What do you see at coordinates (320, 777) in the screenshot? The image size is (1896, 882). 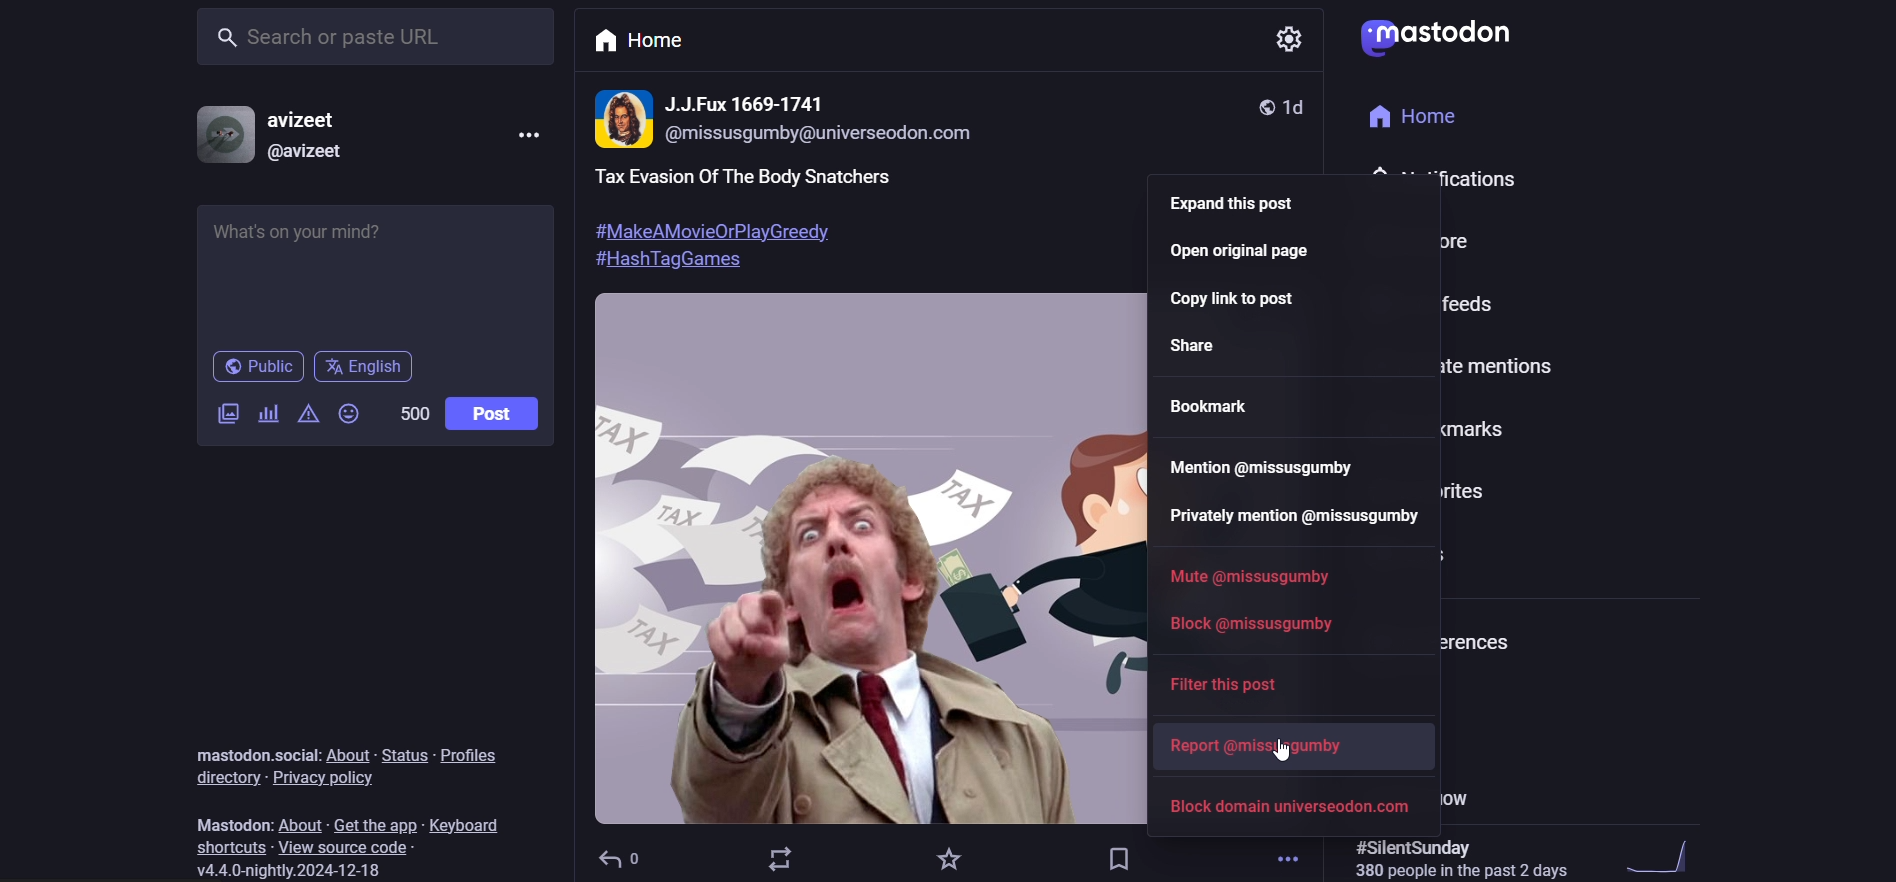 I see `privacy policy` at bounding box center [320, 777].